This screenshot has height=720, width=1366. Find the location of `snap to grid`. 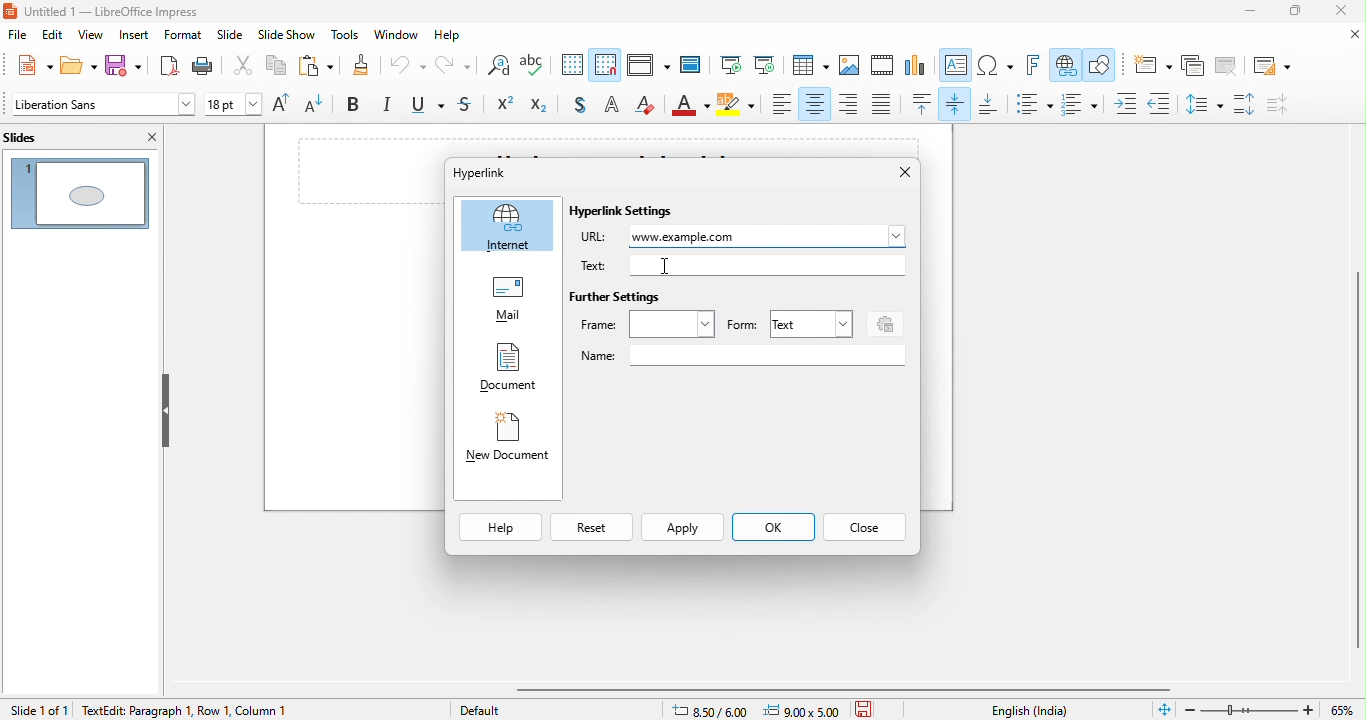

snap to grid is located at coordinates (607, 64).